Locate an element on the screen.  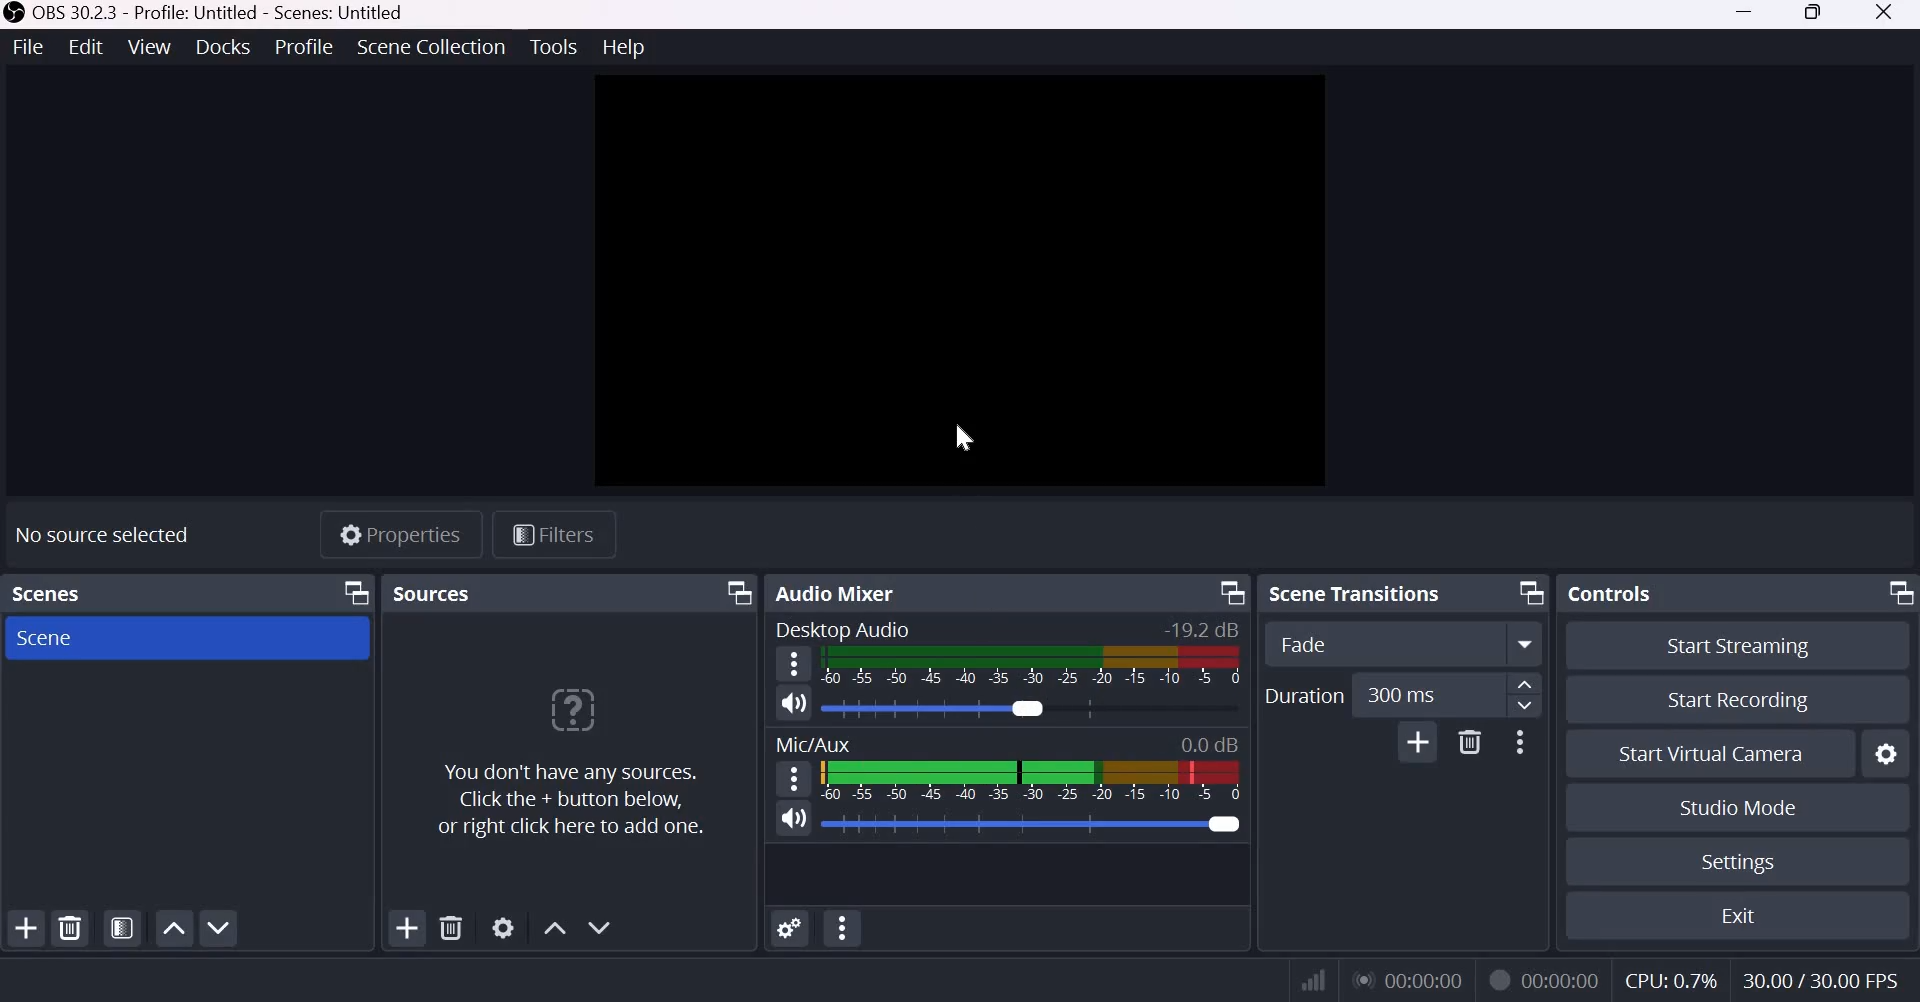
cursor is located at coordinates (972, 438).